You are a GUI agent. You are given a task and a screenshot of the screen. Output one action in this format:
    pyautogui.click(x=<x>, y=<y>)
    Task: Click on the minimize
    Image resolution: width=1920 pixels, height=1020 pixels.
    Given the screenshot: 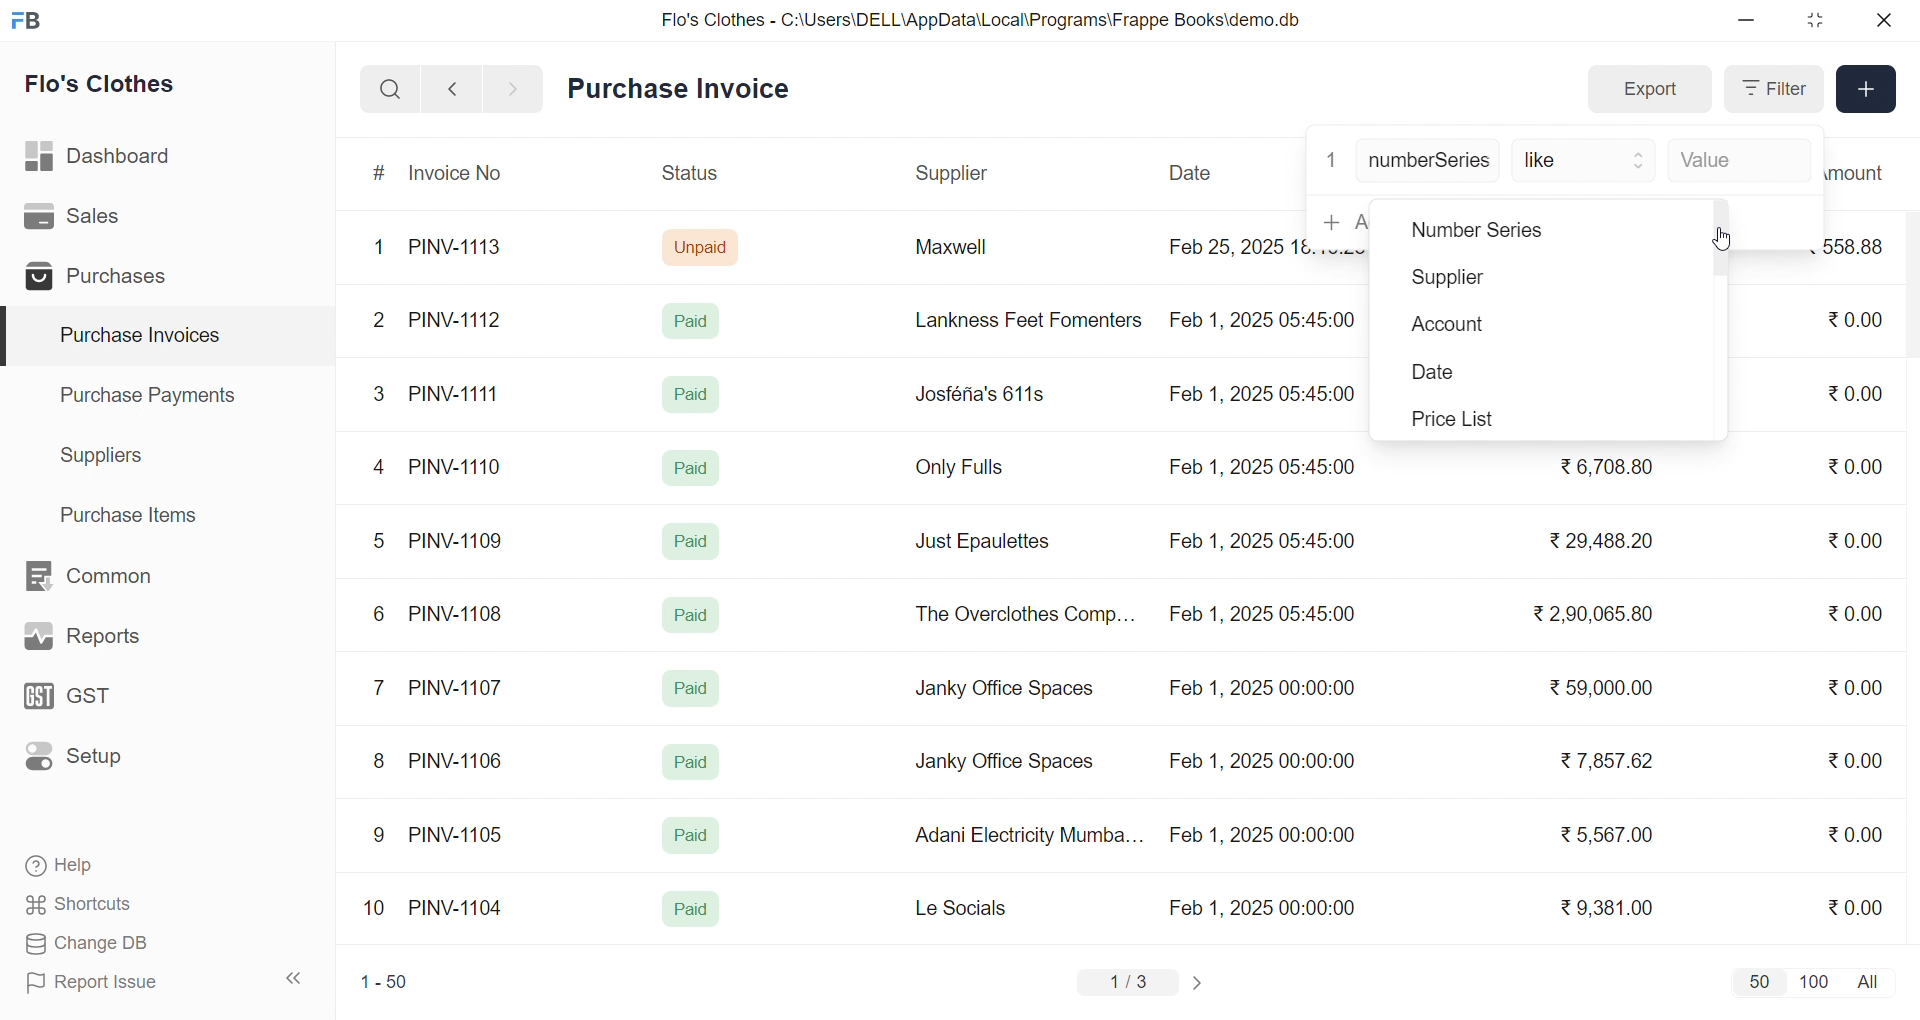 What is the action you would take?
    pyautogui.click(x=1748, y=21)
    